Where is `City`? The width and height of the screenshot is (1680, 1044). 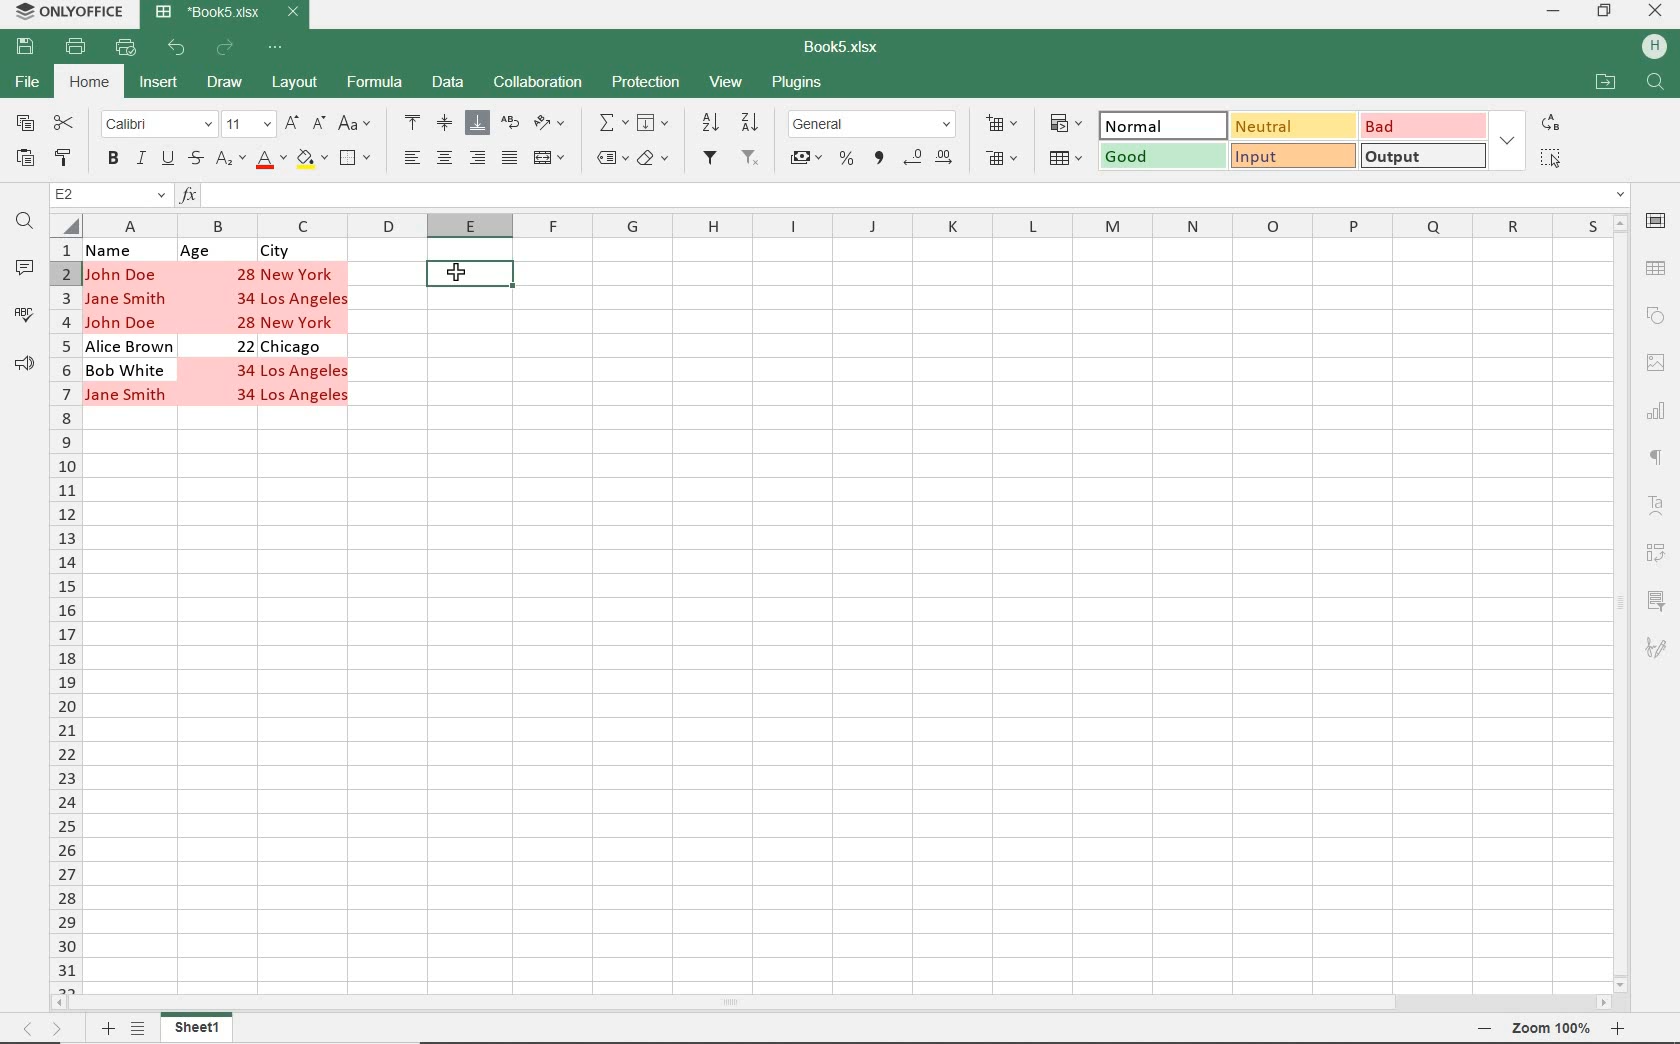 City is located at coordinates (280, 251).